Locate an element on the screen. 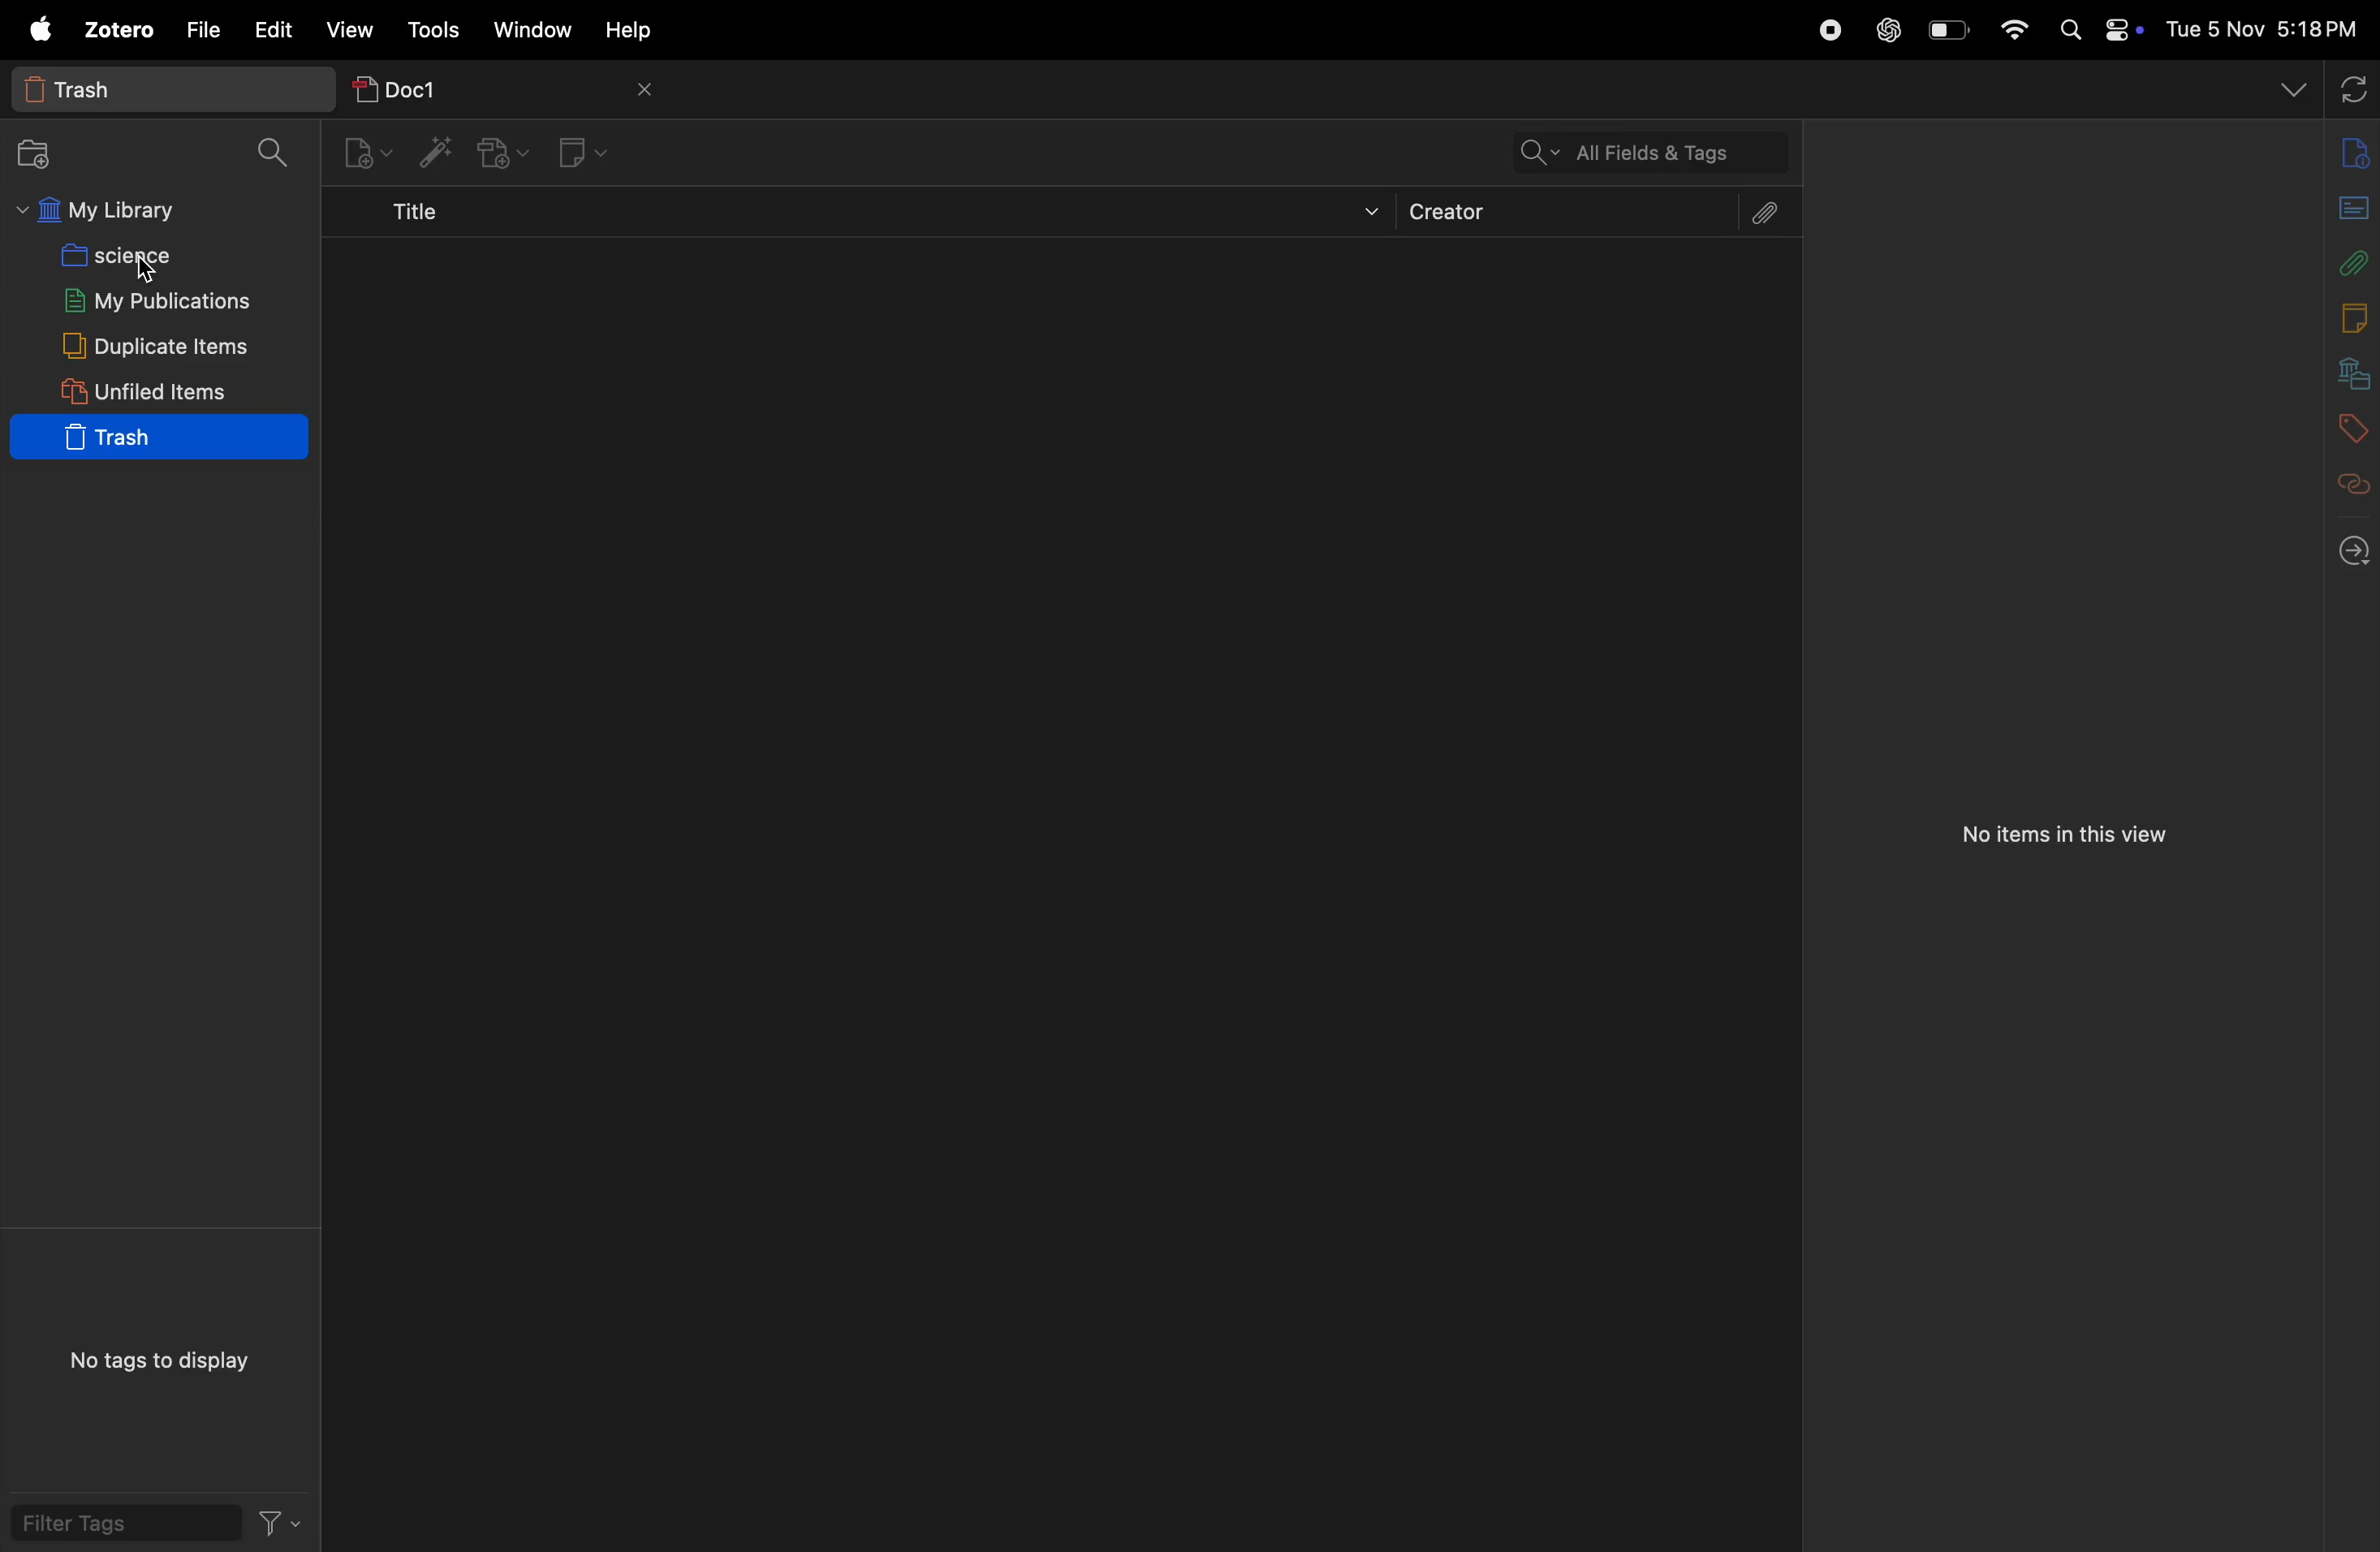 The width and height of the screenshot is (2380, 1552). link is located at coordinates (2345, 480).